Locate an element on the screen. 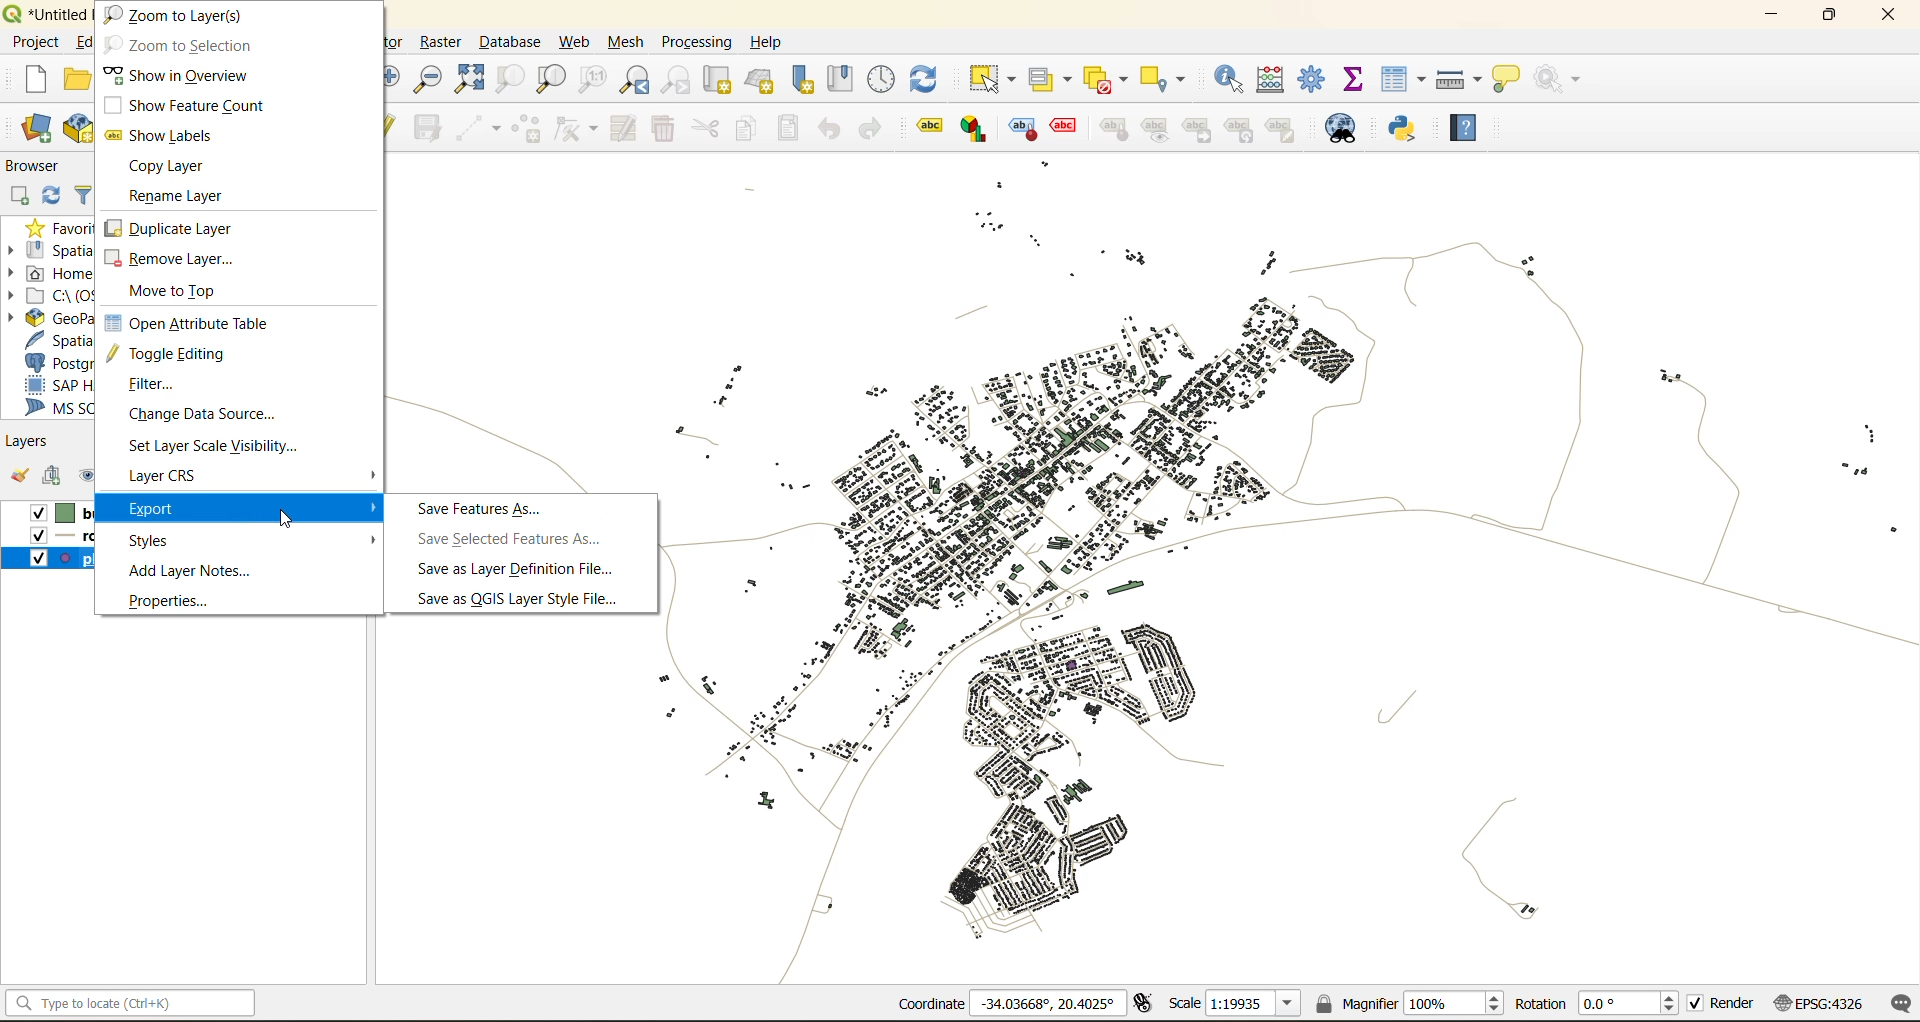  export is located at coordinates (250, 505).